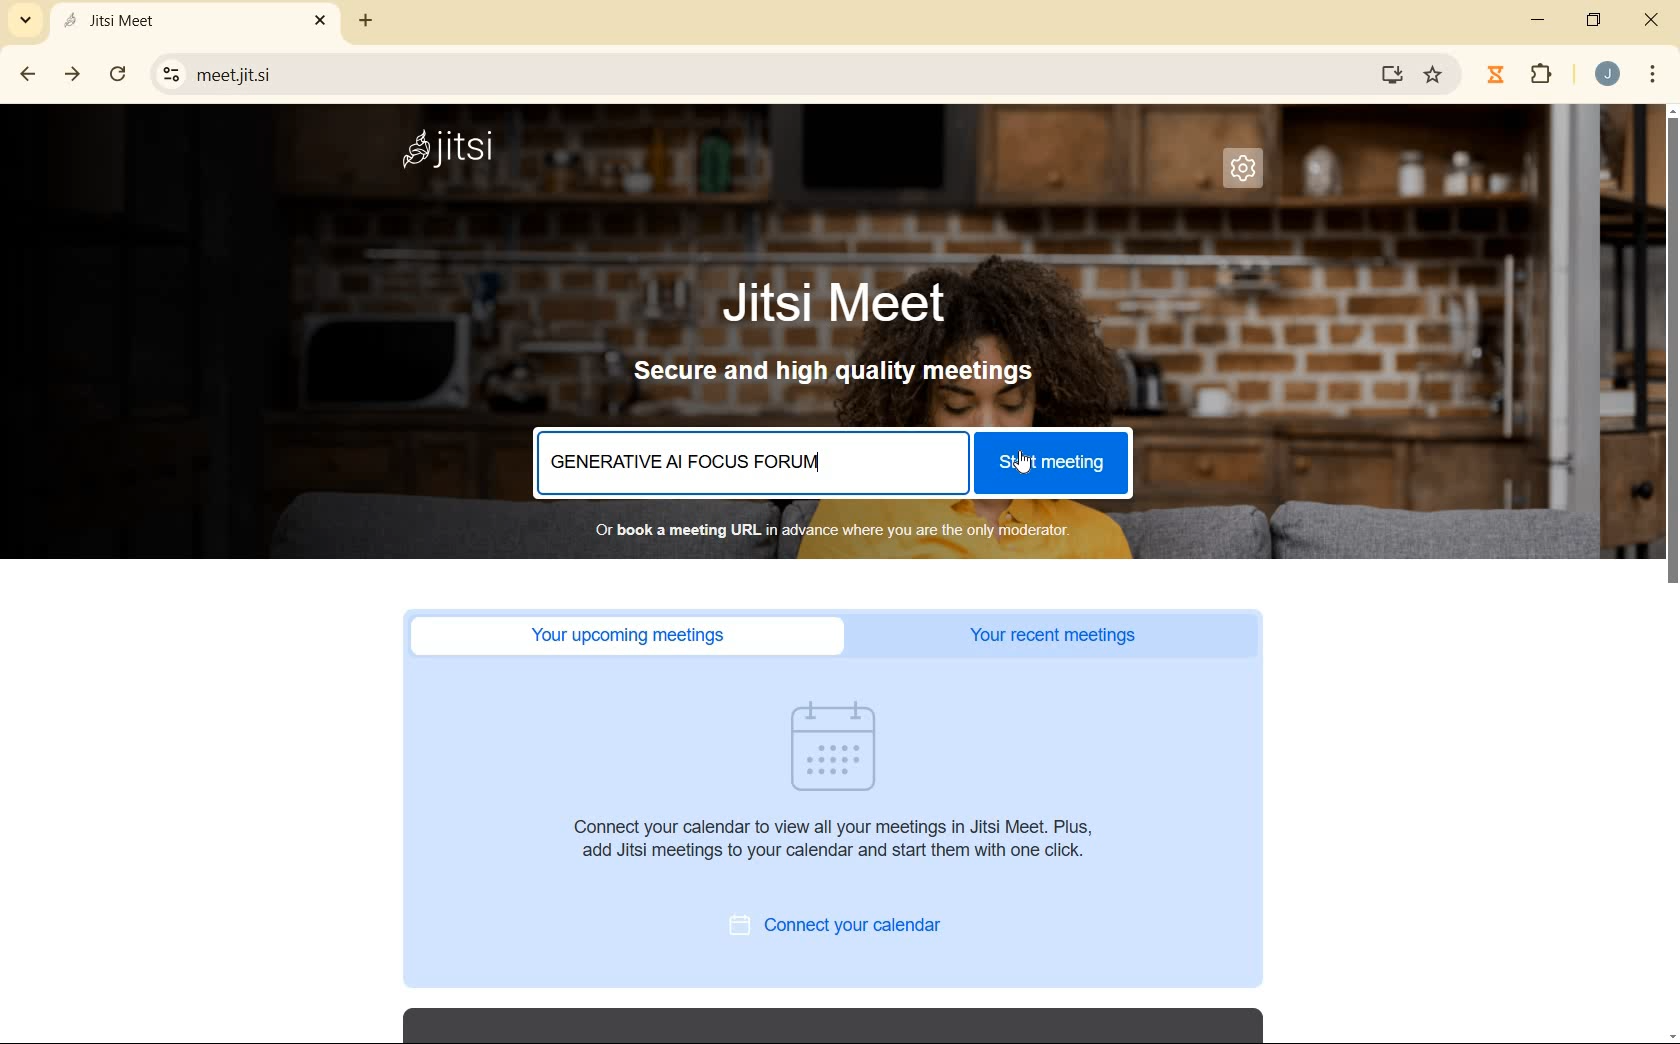 This screenshot has width=1680, height=1044. Describe the element at coordinates (849, 926) in the screenshot. I see `connect your calendar` at that location.